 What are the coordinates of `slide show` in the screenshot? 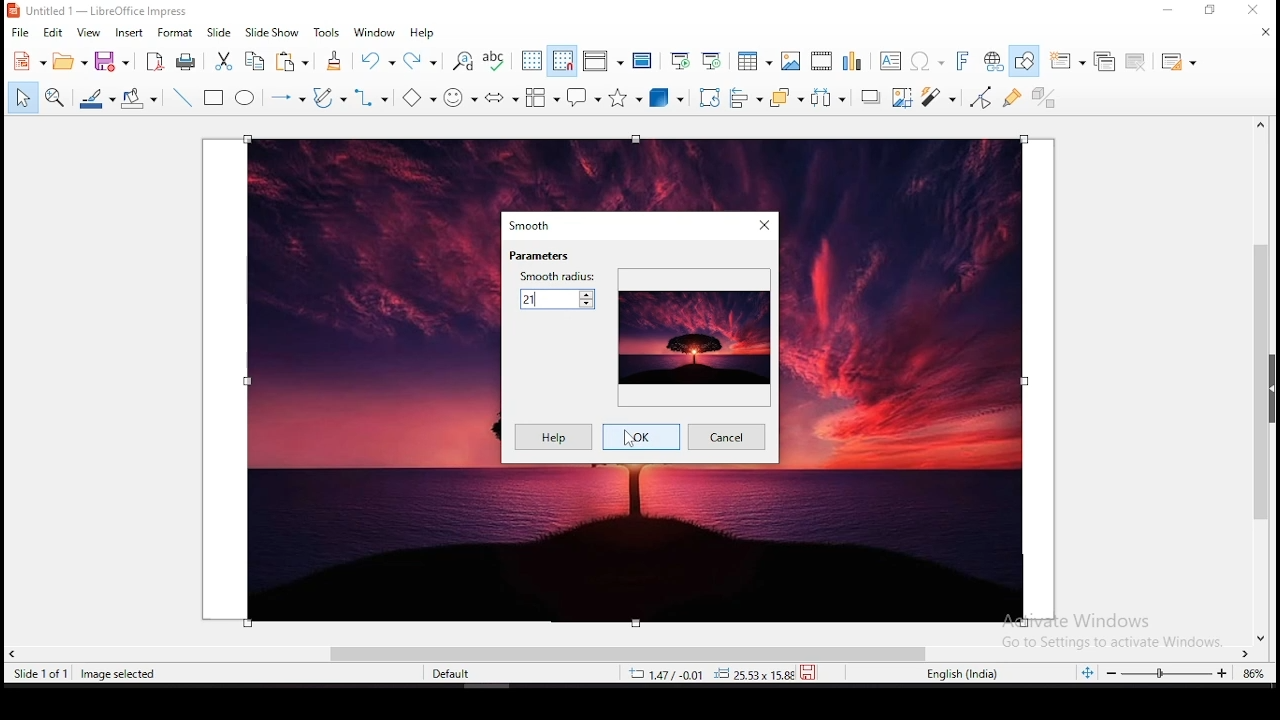 It's located at (273, 32).